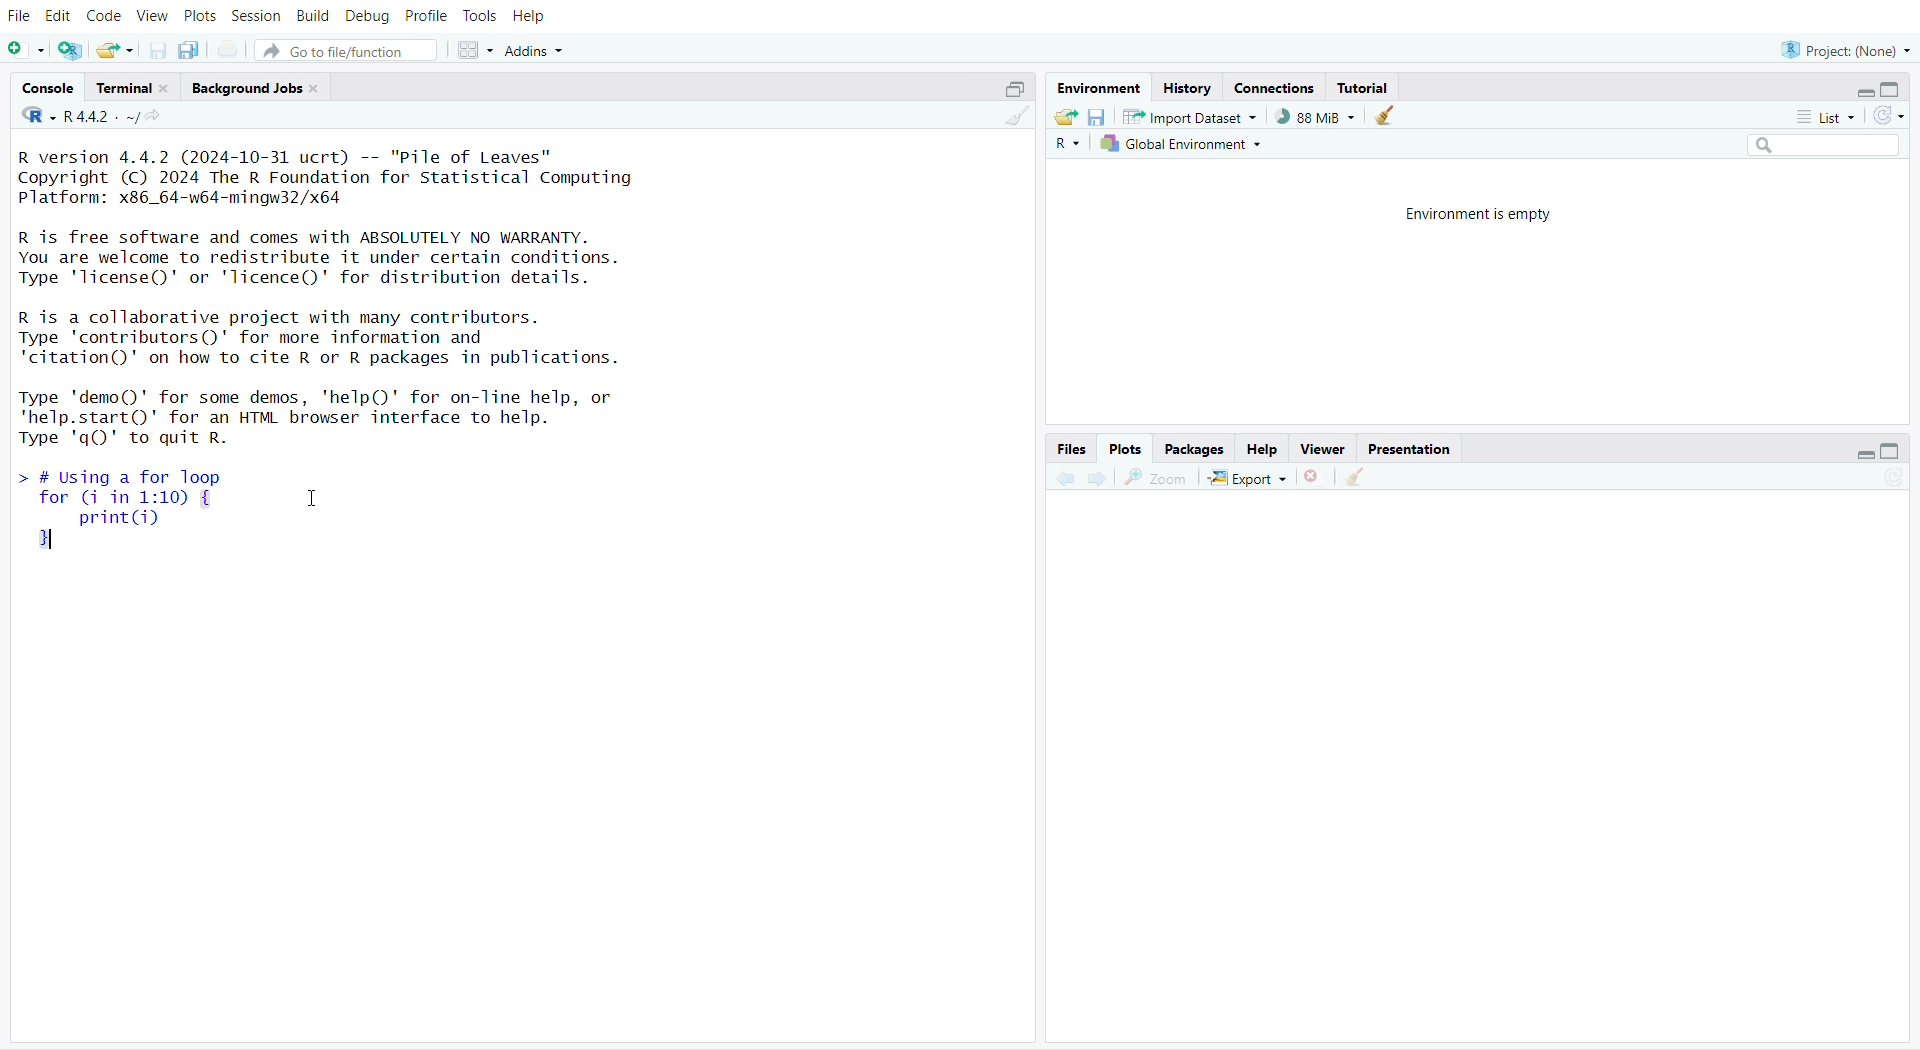 This screenshot has width=1920, height=1050. Describe the element at coordinates (25, 49) in the screenshot. I see `new script` at that location.